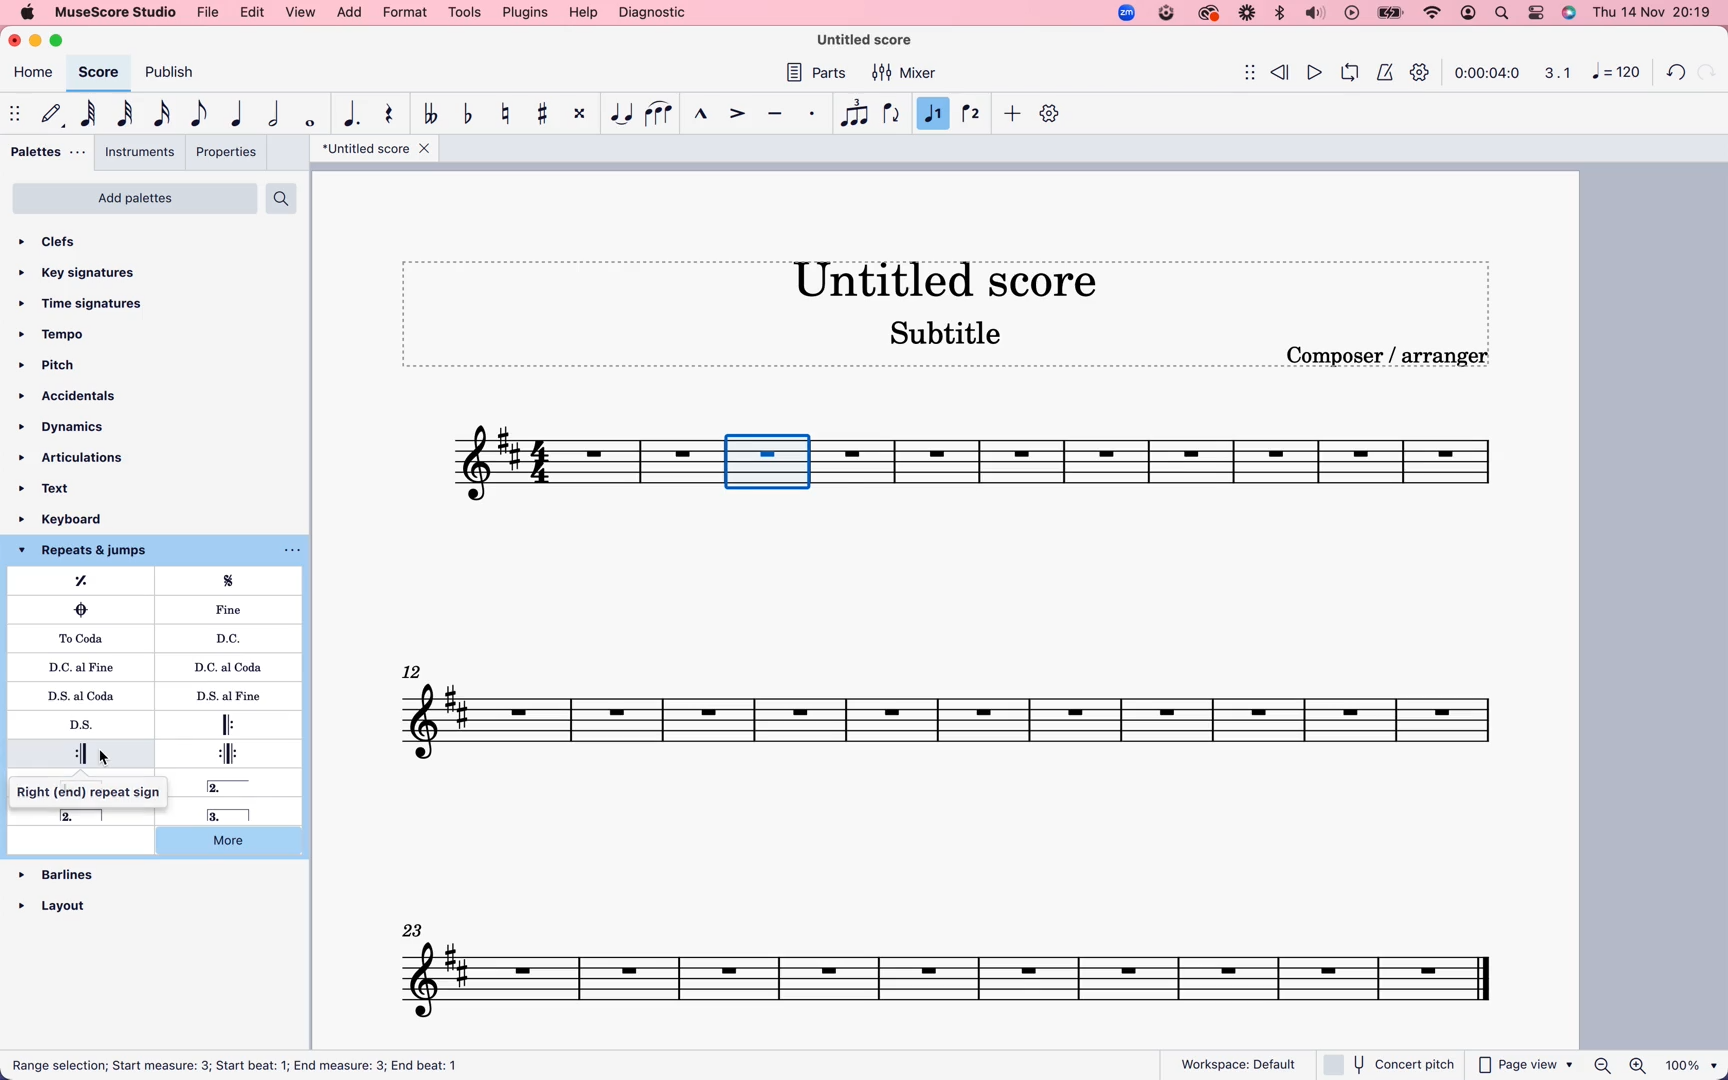  What do you see at coordinates (1383, 71) in the screenshot?
I see `metronome` at bounding box center [1383, 71].